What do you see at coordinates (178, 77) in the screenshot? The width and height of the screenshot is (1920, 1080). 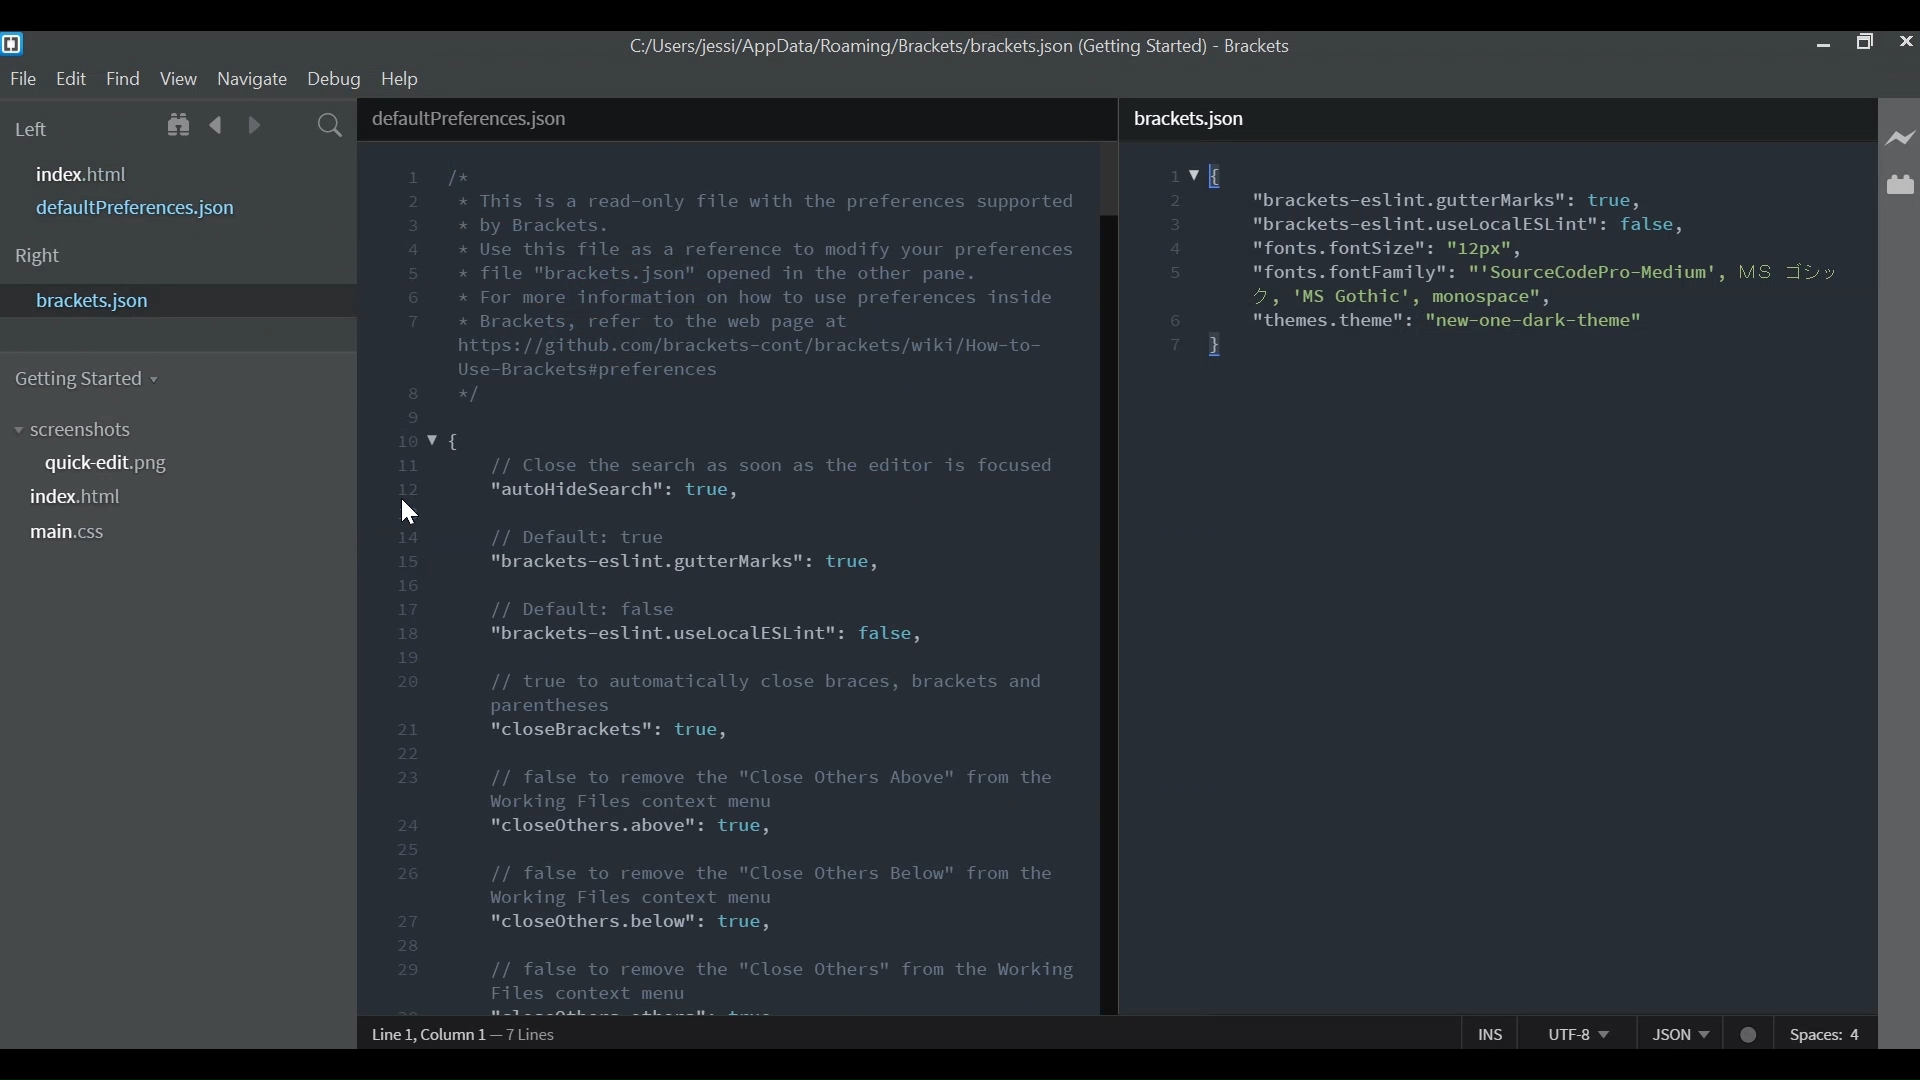 I see `View` at bounding box center [178, 77].